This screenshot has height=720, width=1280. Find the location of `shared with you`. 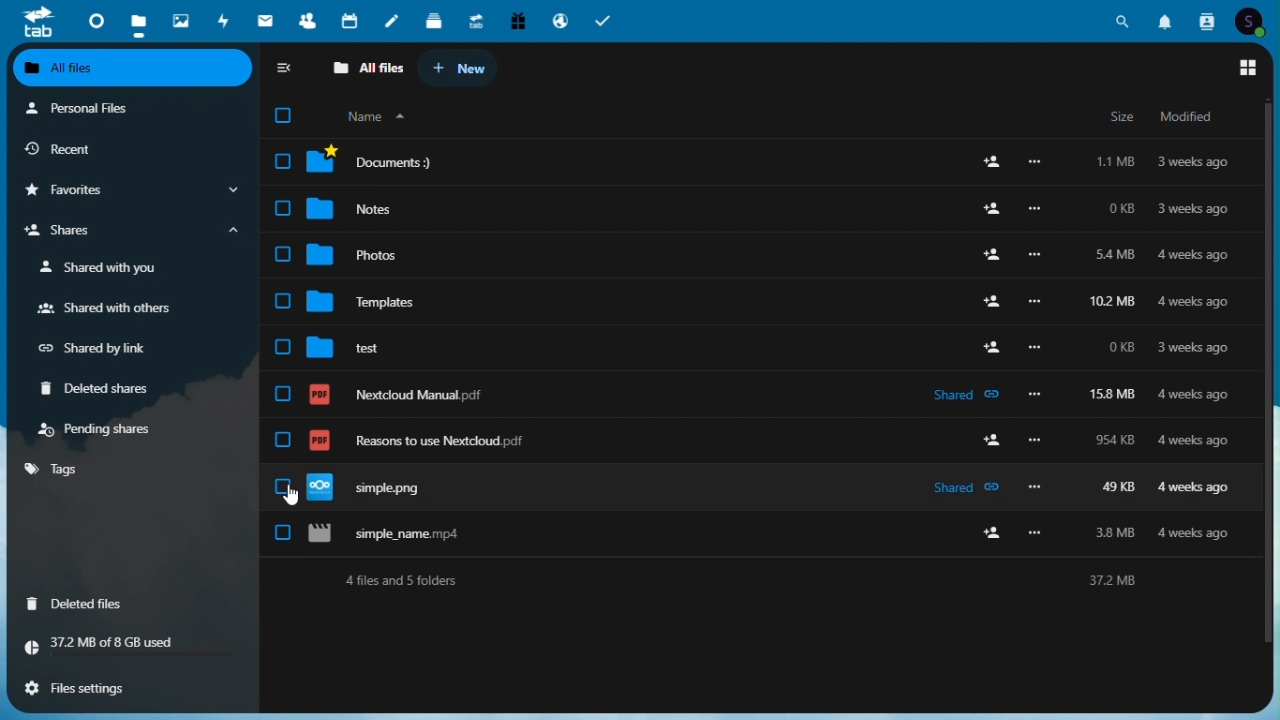

shared with you is located at coordinates (103, 268).